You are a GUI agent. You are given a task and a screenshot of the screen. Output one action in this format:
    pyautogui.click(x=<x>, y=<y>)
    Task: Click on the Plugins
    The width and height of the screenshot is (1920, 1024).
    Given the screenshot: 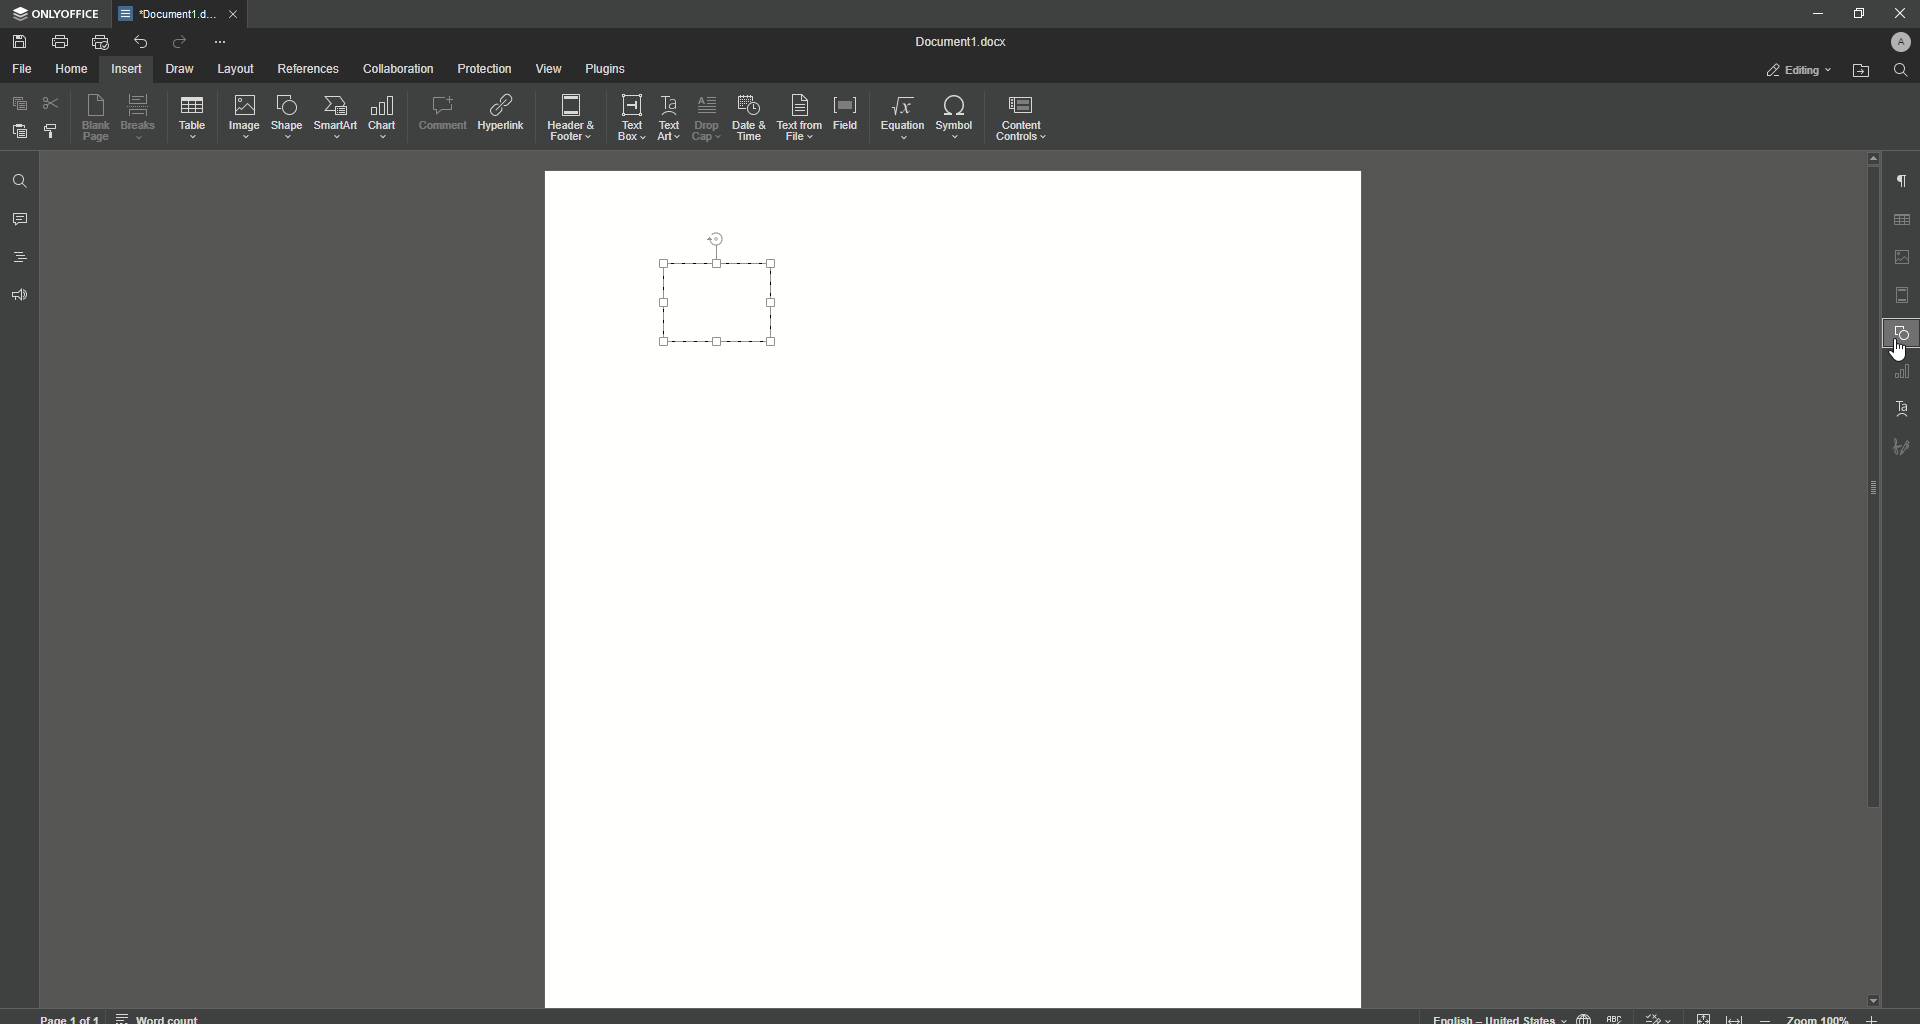 What is the action you would take?
    pyautogui.click(x=607, y=70)
    